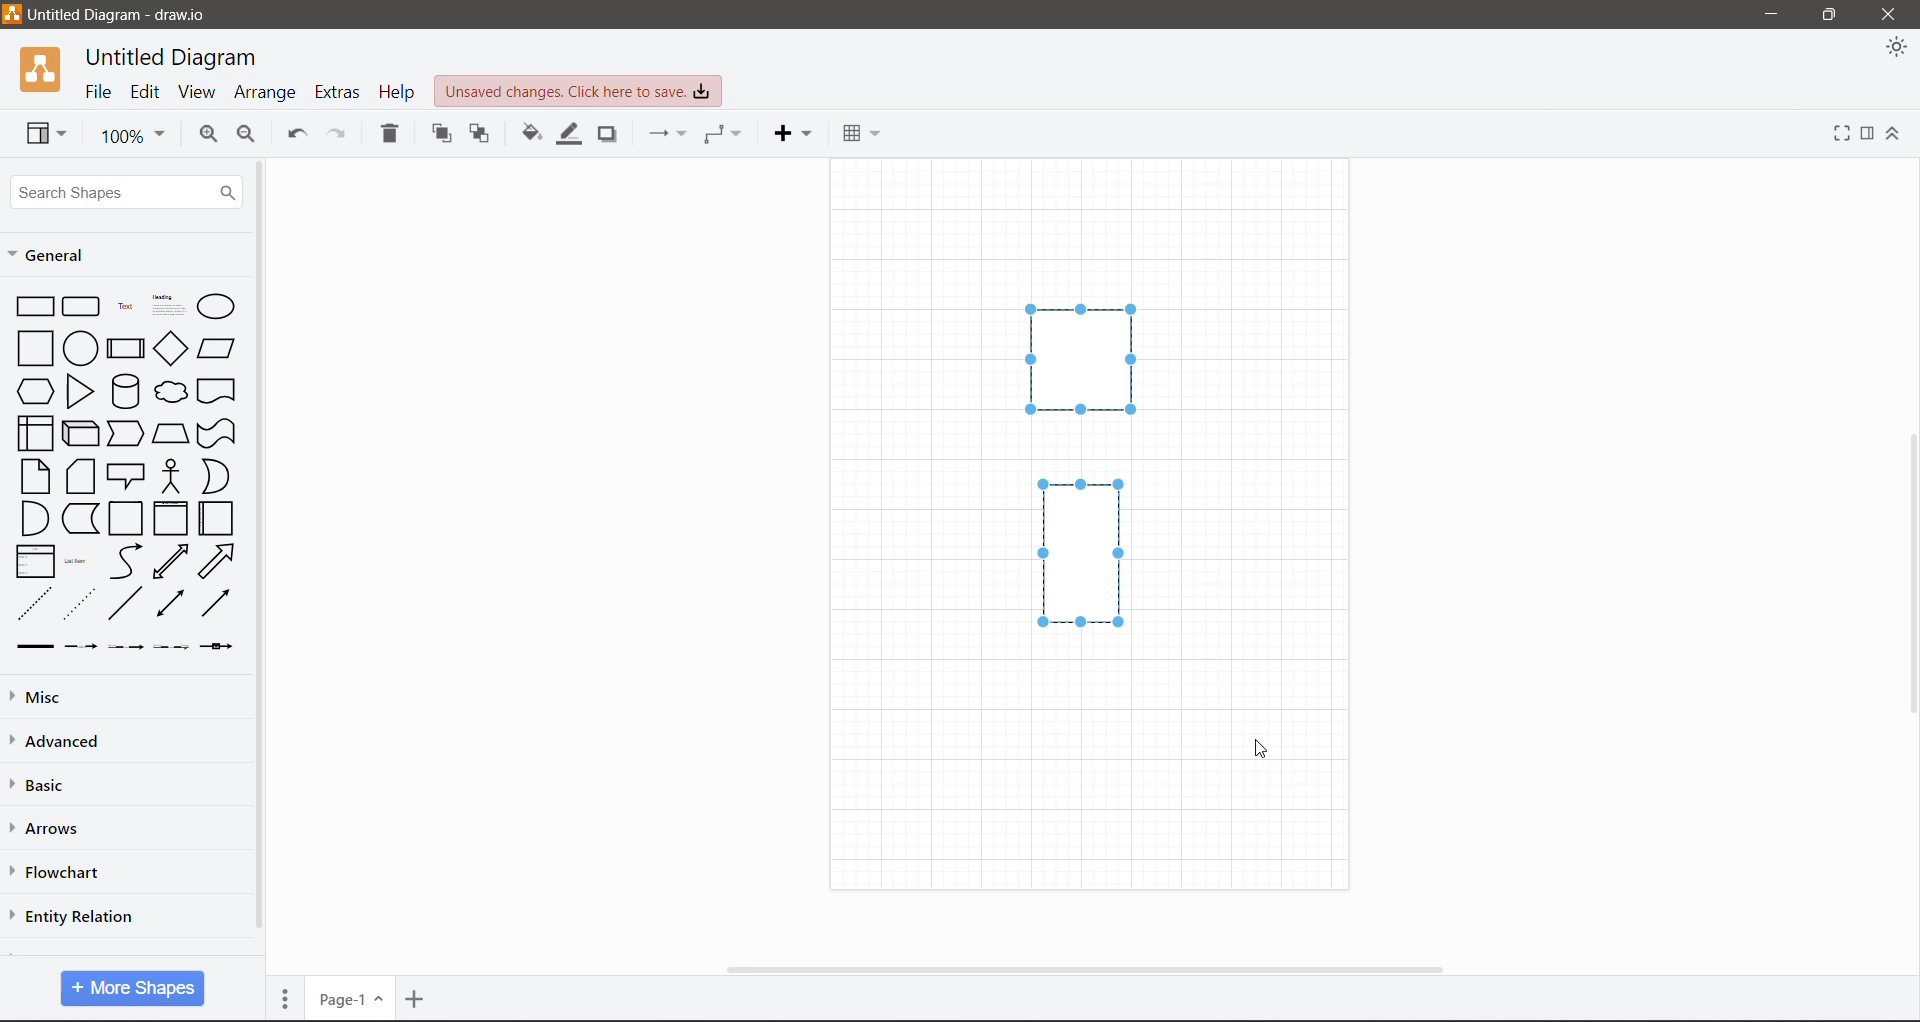 Image resolution: width=1920 pixels, height=1022 pixels. I want to click on Table, so click(861, 132).